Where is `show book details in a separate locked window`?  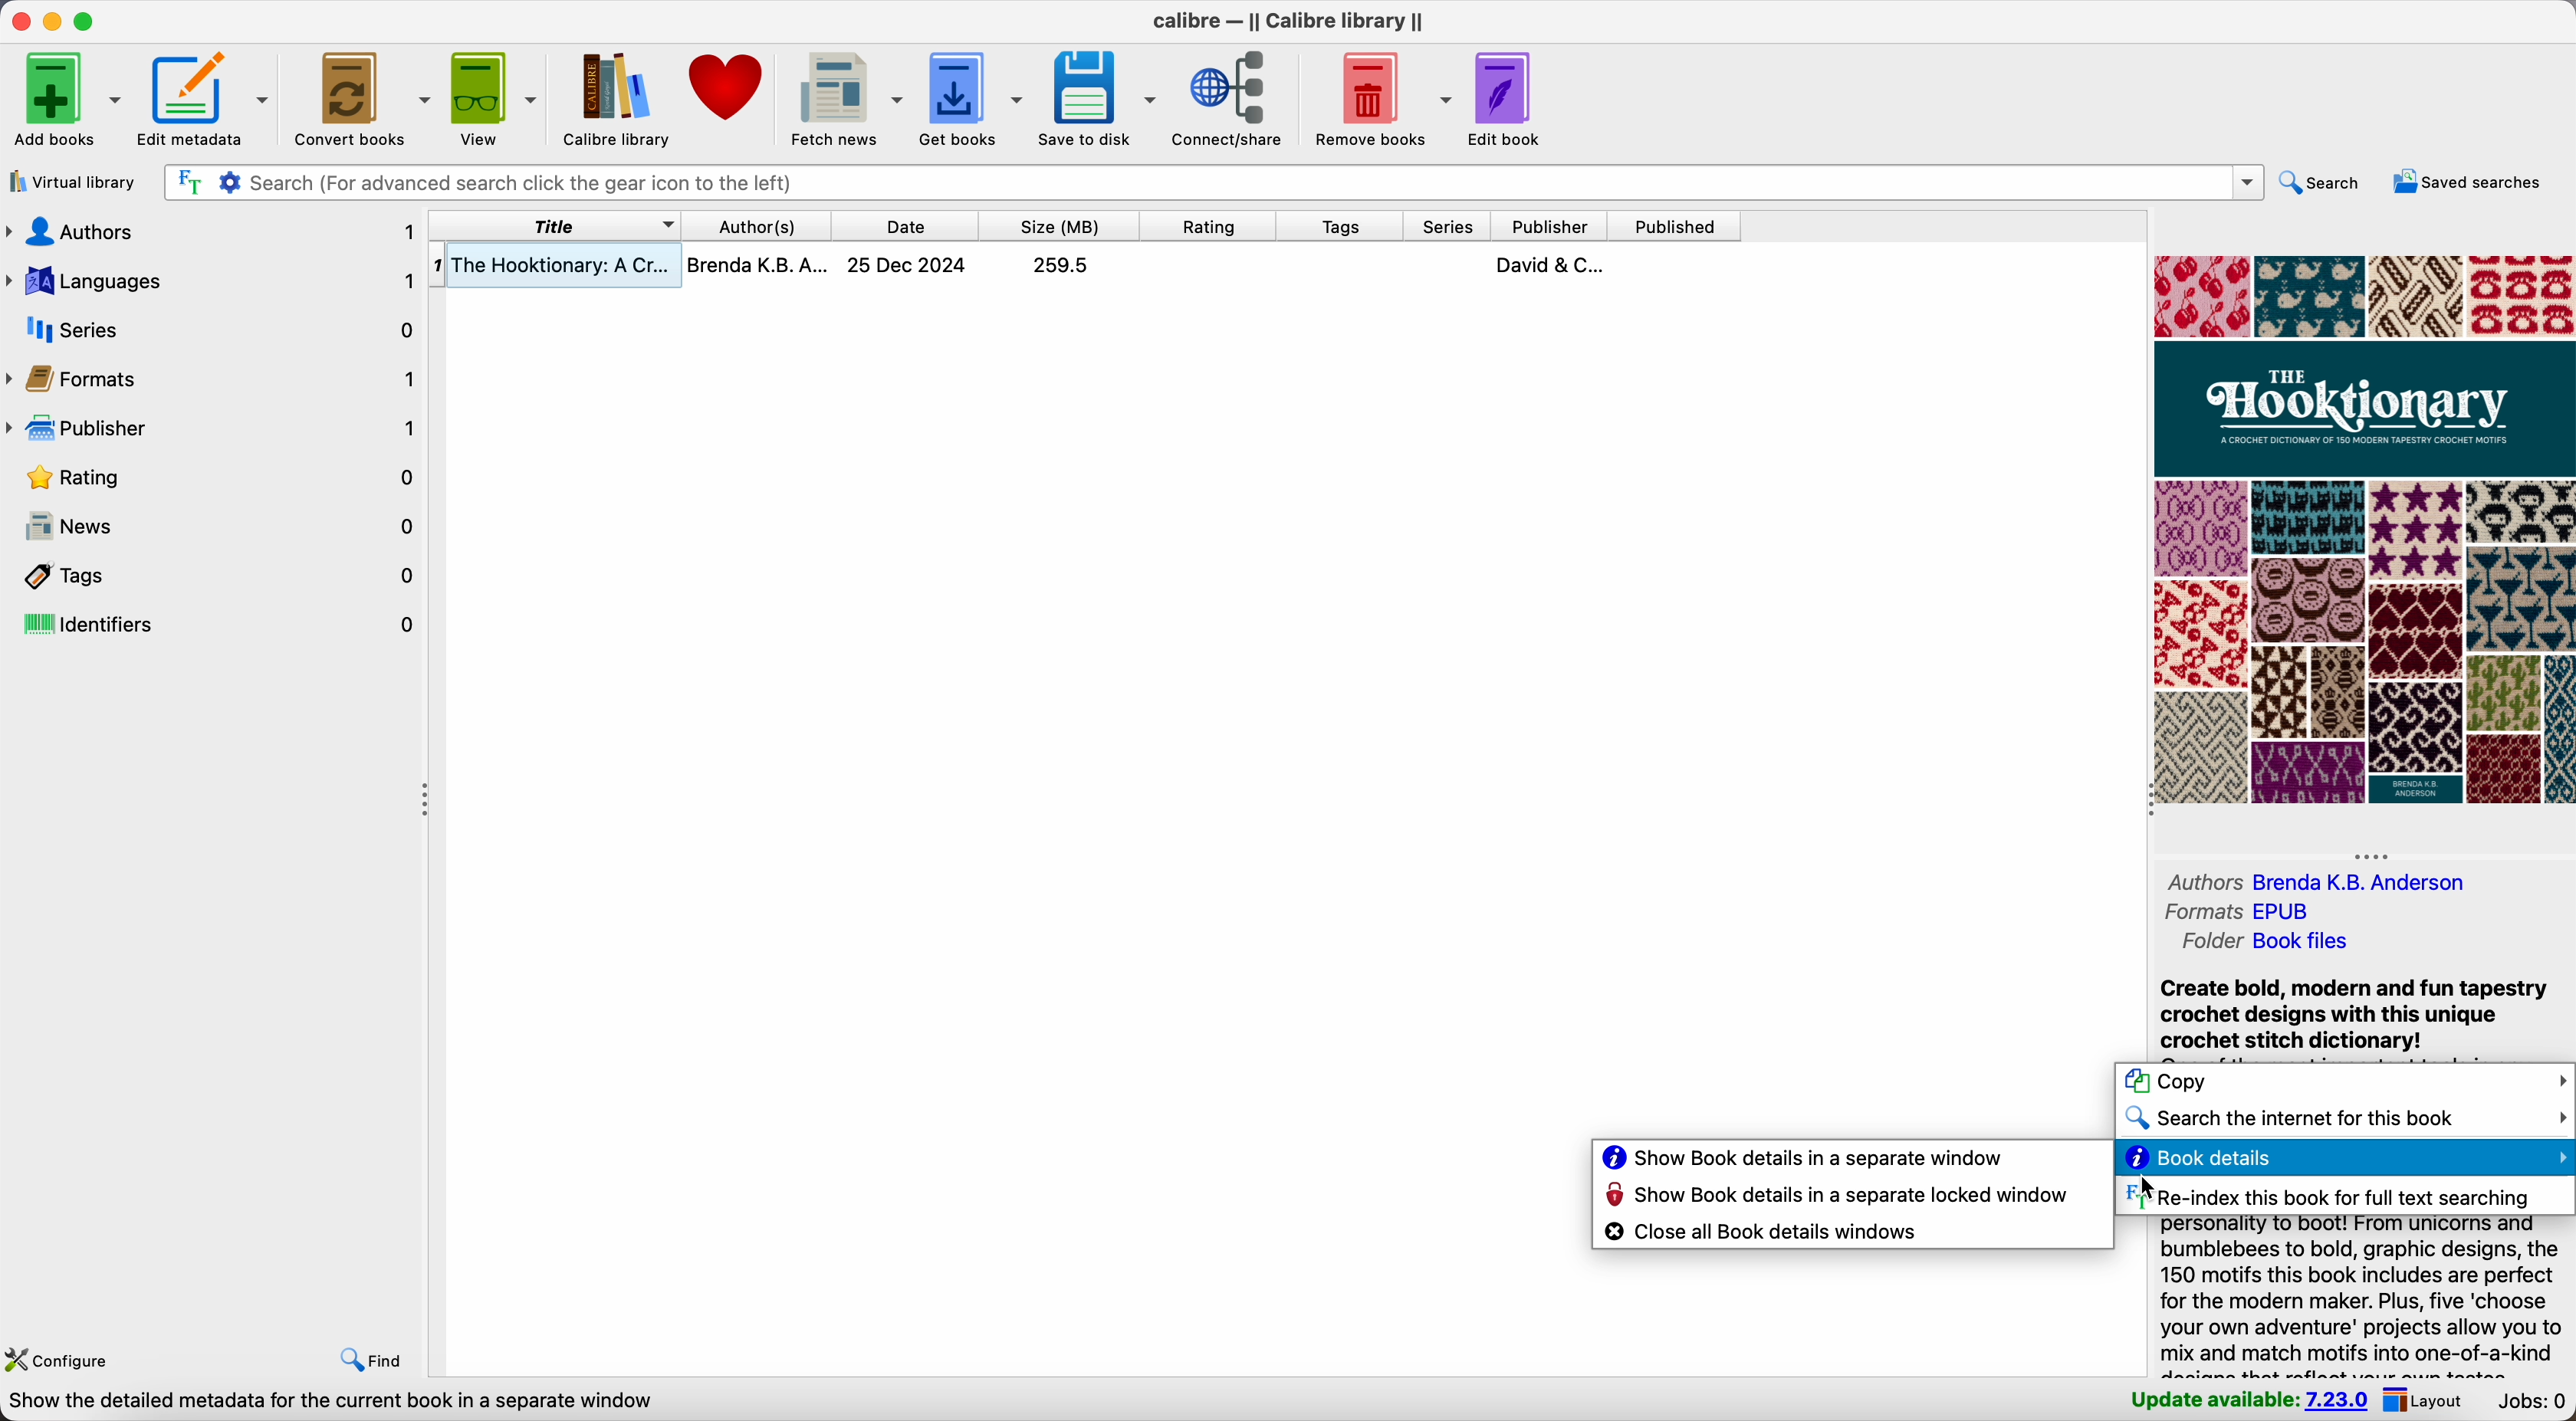
show book details in a separate locked window is located at coordinates (1839, 1198).